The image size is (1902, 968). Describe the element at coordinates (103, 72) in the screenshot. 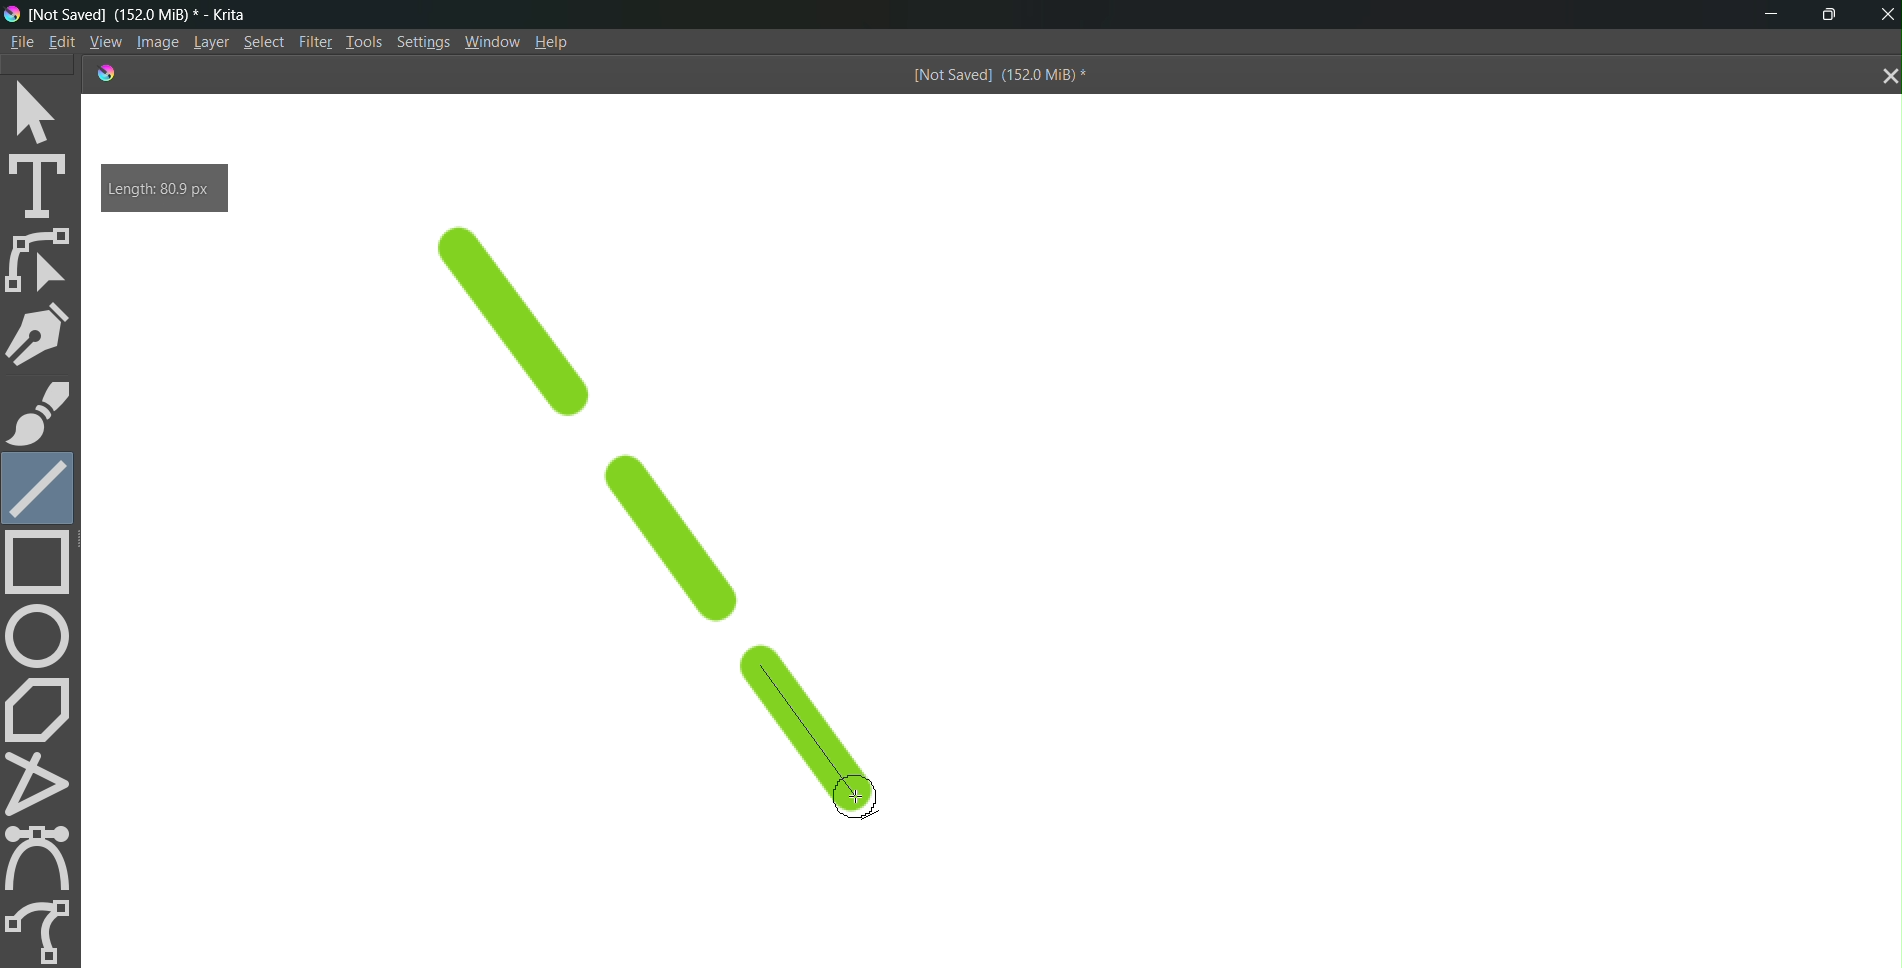

I see `logo` at that location.